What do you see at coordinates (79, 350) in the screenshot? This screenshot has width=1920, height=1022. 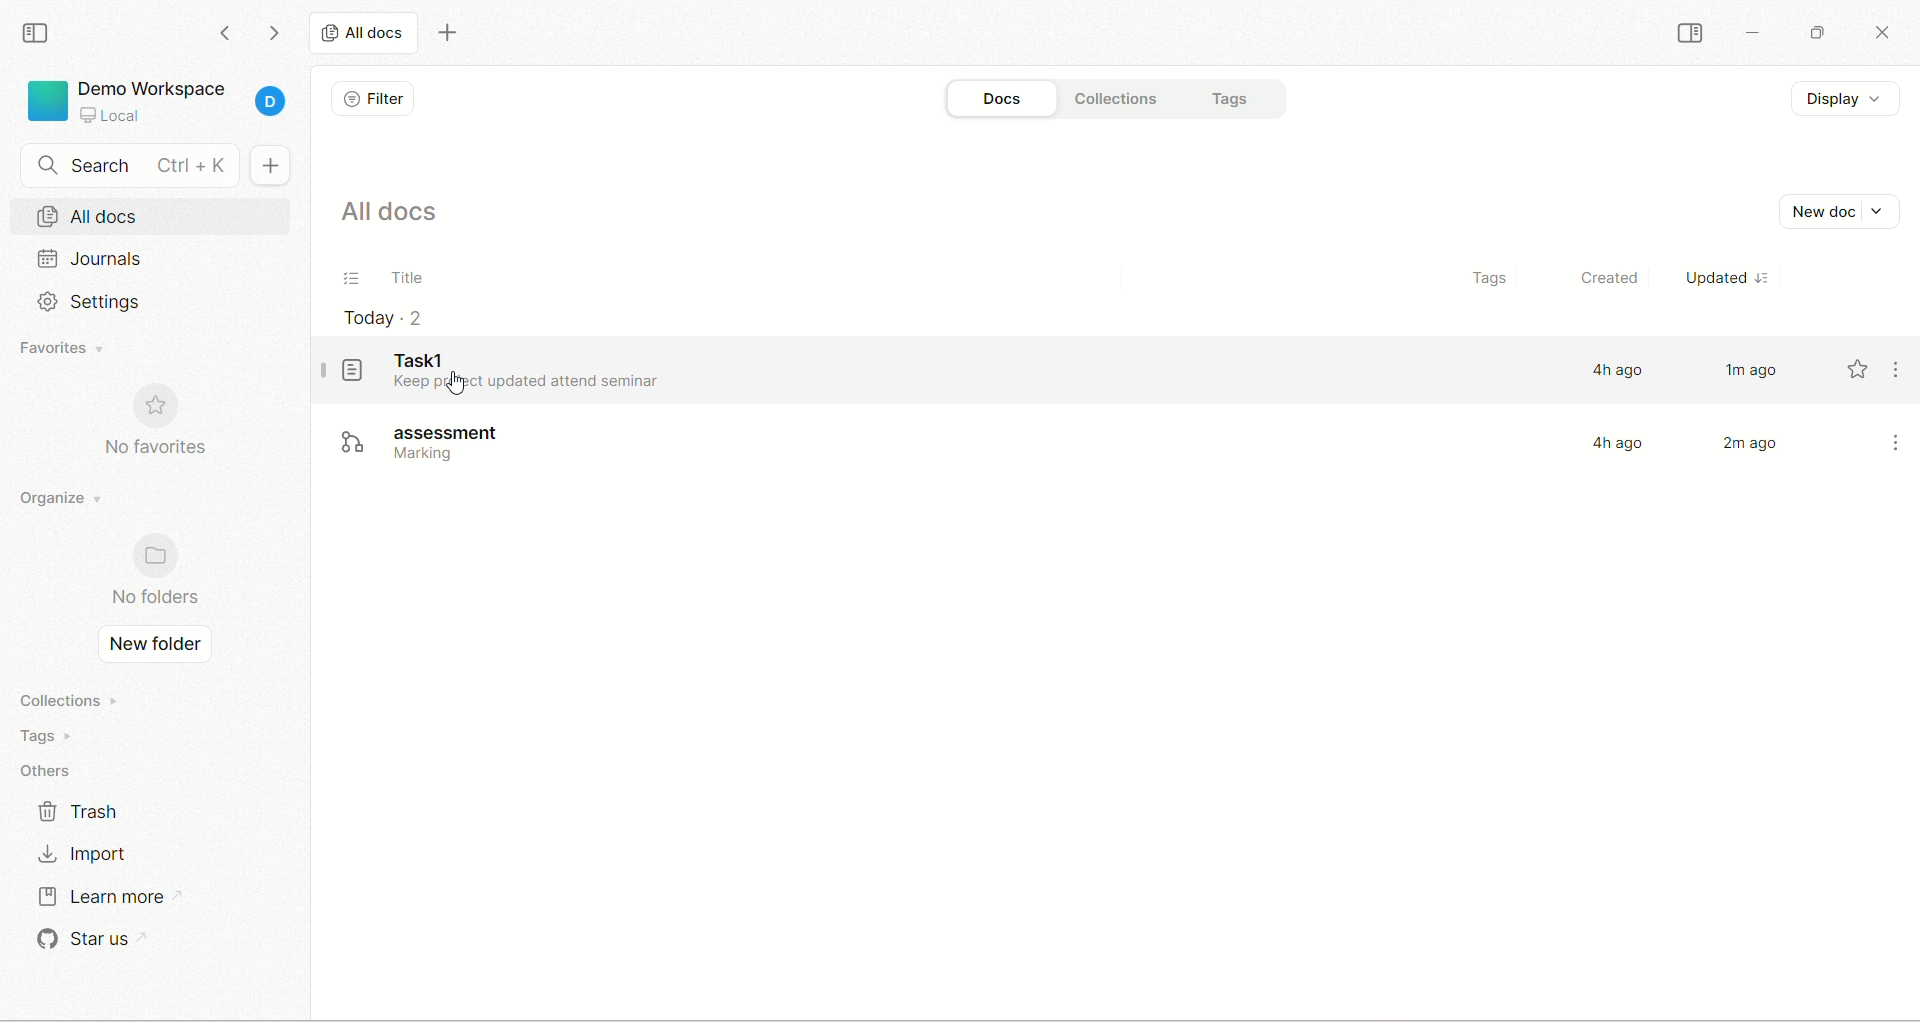 I see `favorites` at bounding box center [79, 350].